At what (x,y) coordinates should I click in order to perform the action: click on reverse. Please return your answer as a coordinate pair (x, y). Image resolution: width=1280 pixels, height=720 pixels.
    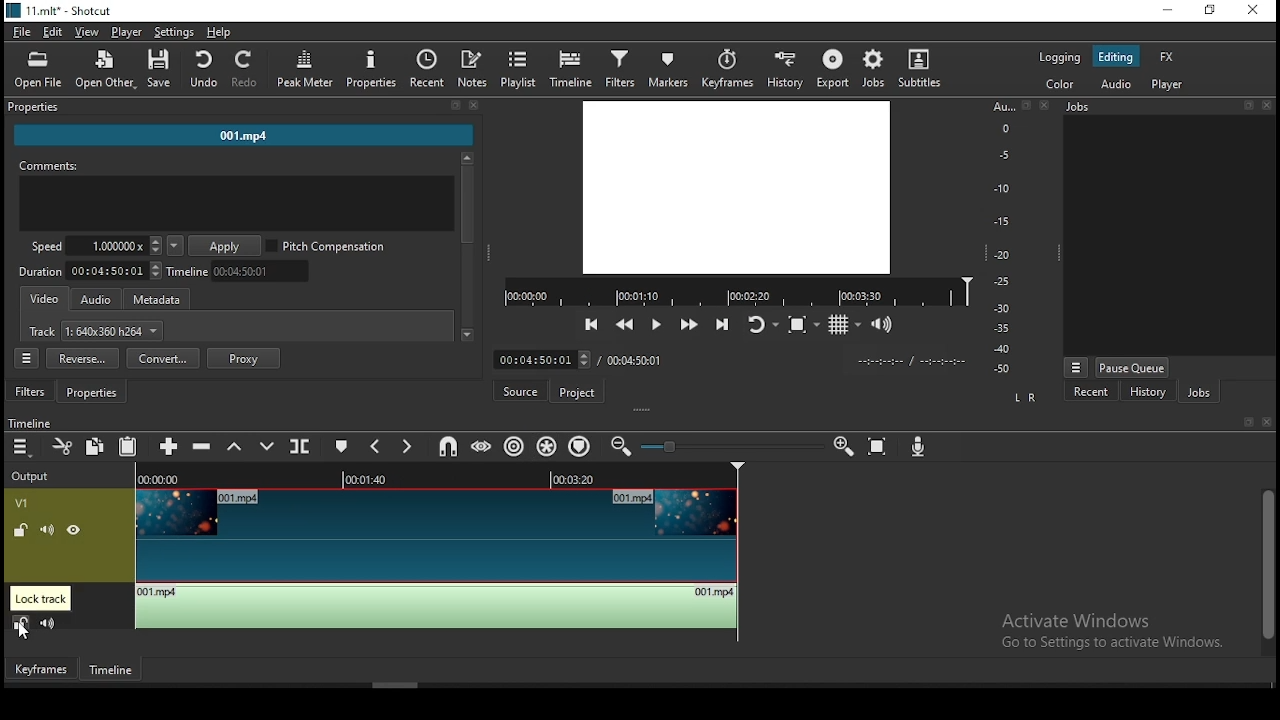
    Looking at the image, I should click on (84, 358).